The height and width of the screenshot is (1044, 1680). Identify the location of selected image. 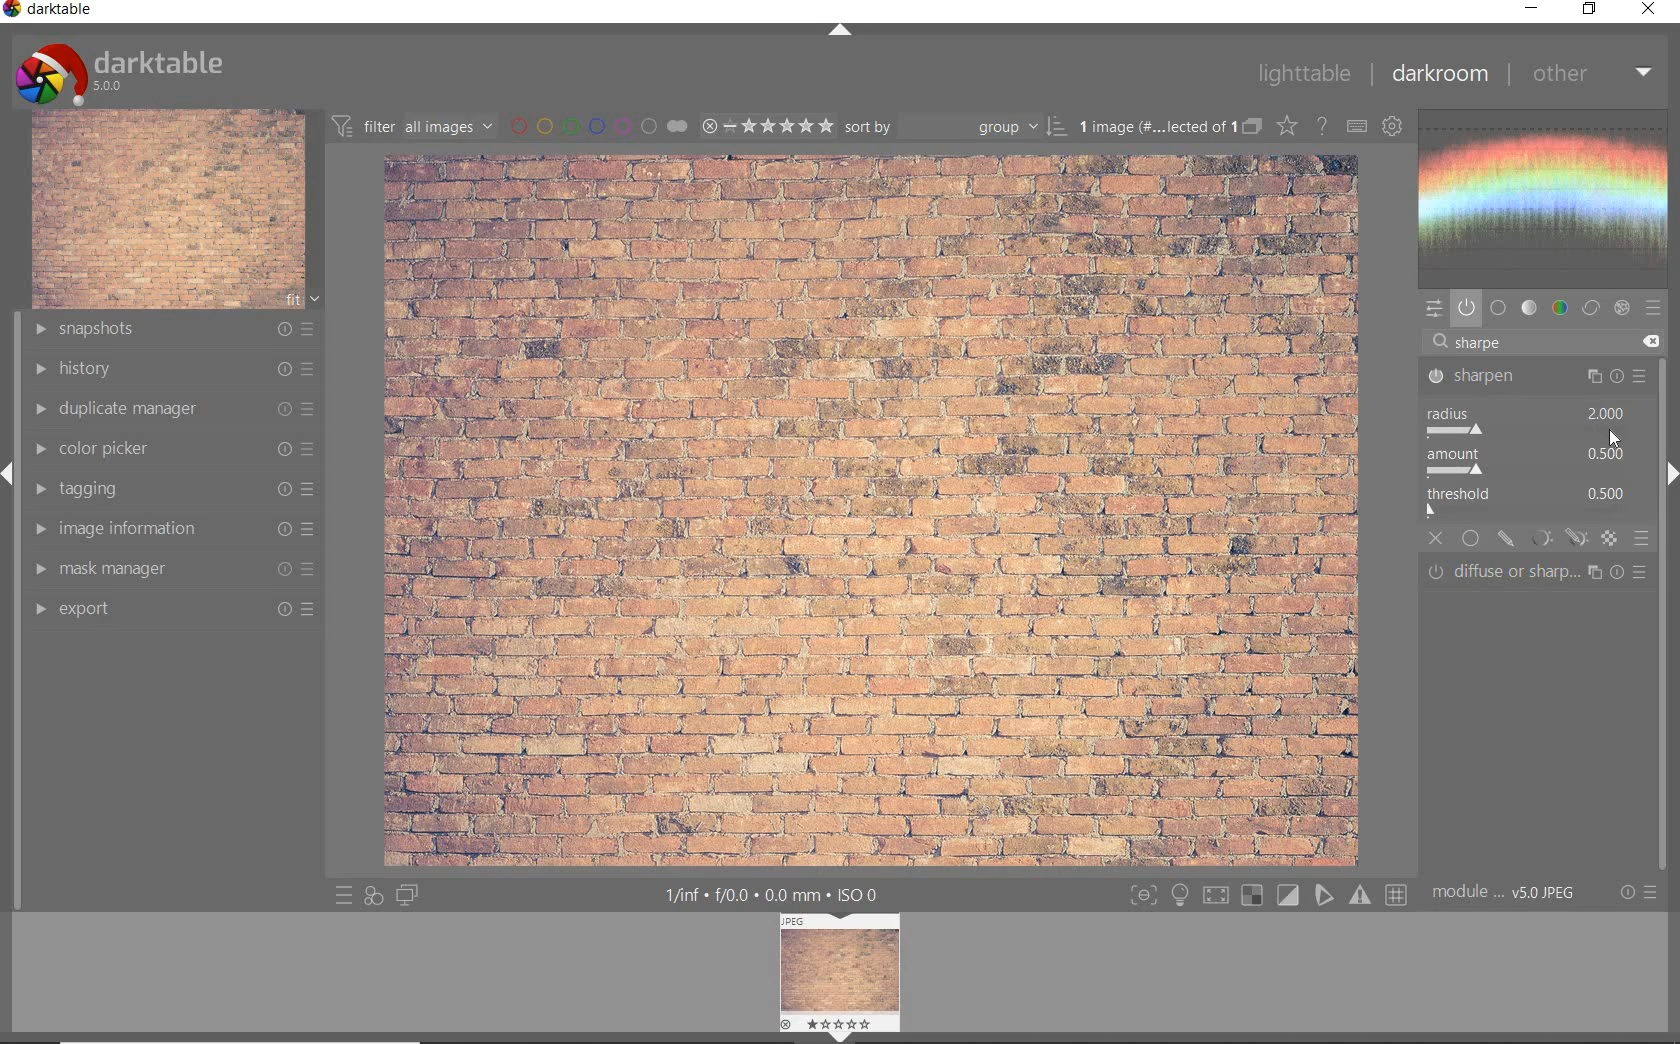
(865, 510).